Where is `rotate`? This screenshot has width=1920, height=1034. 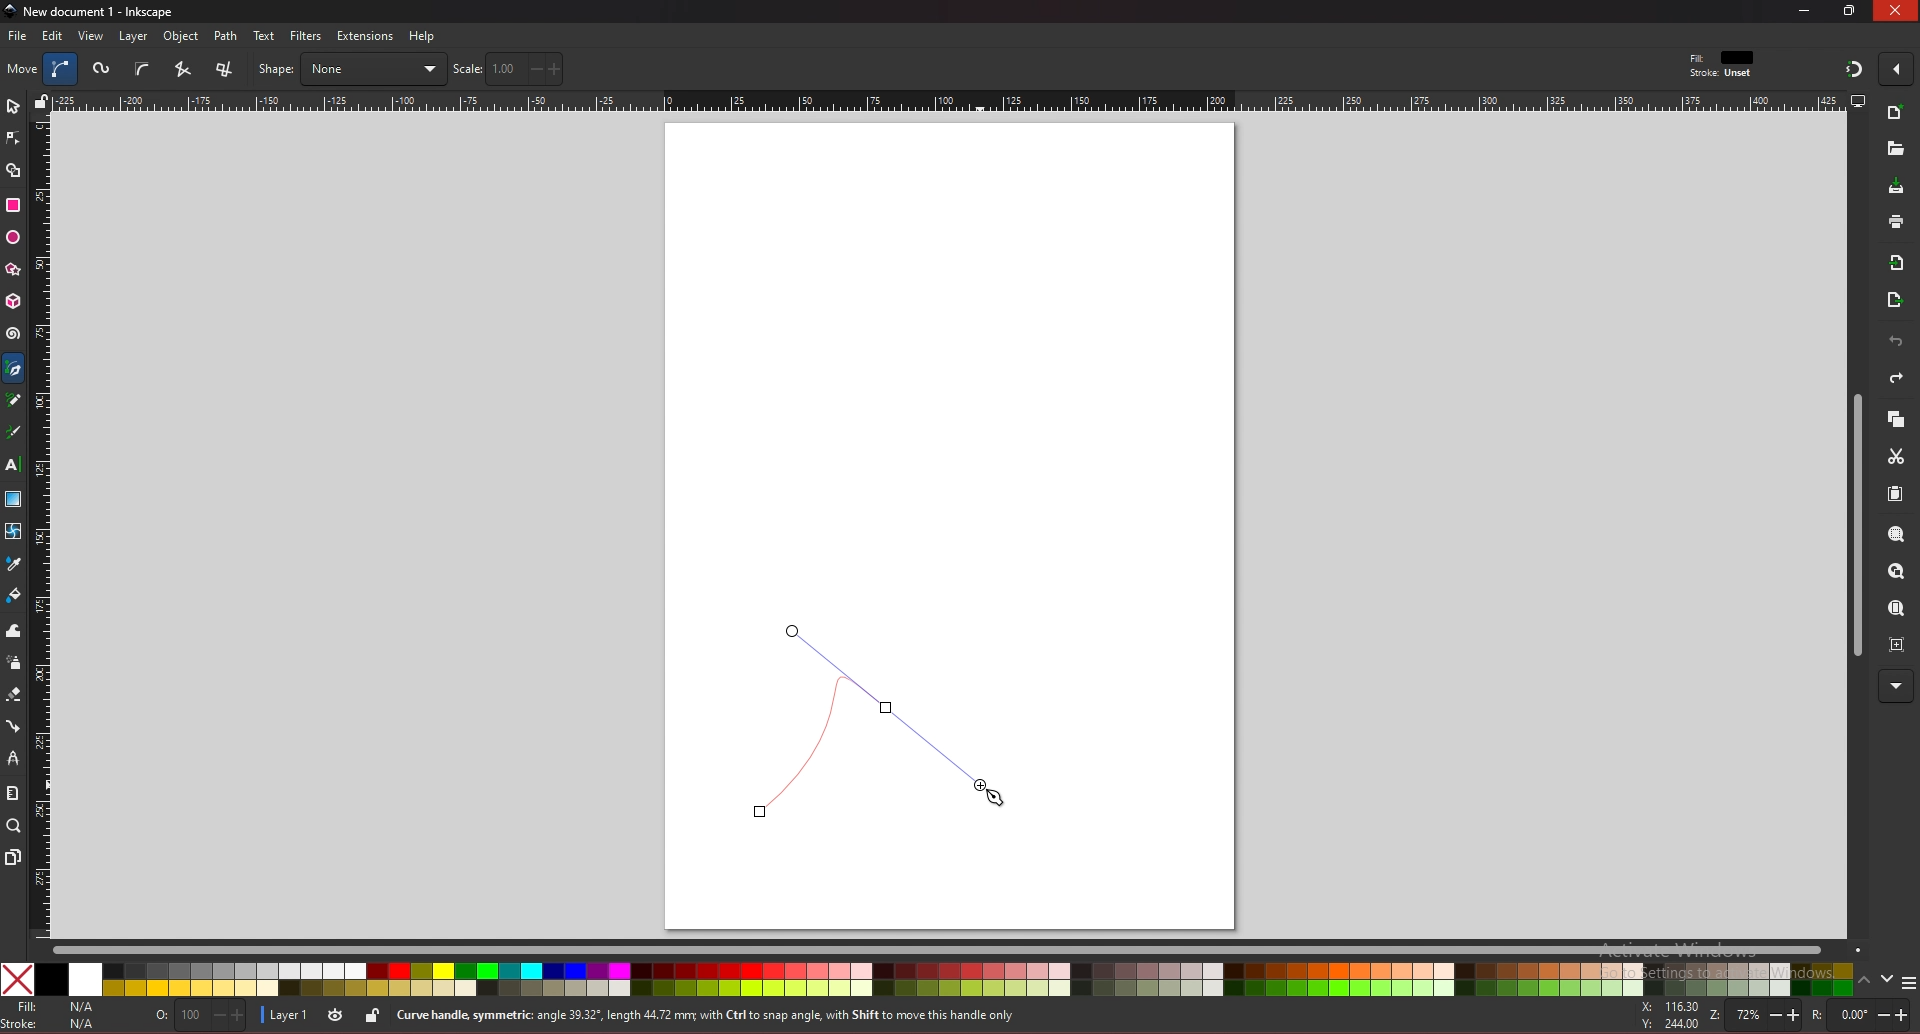 rotate is located at coordinates (1863, 1015).